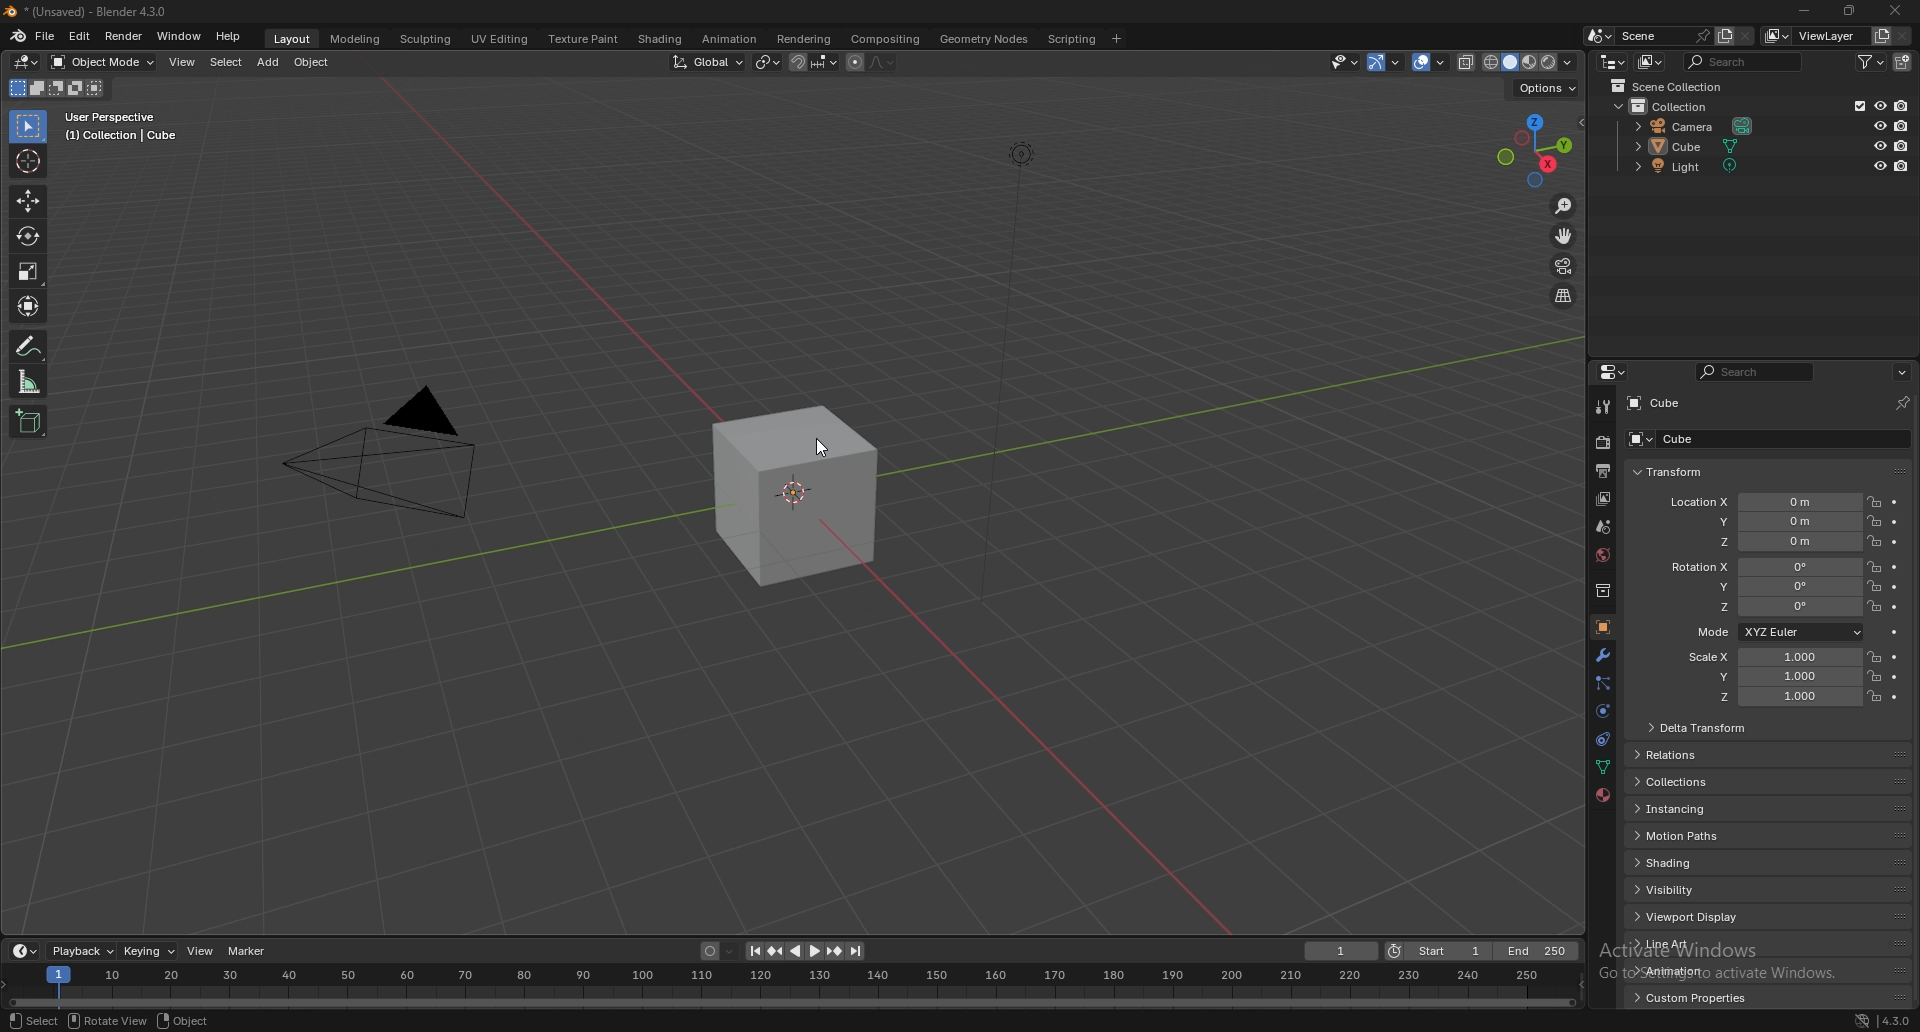  What do you see at coordinates (227, 62) in the screenshot?
I see `select` at bounding box center [227, 62].